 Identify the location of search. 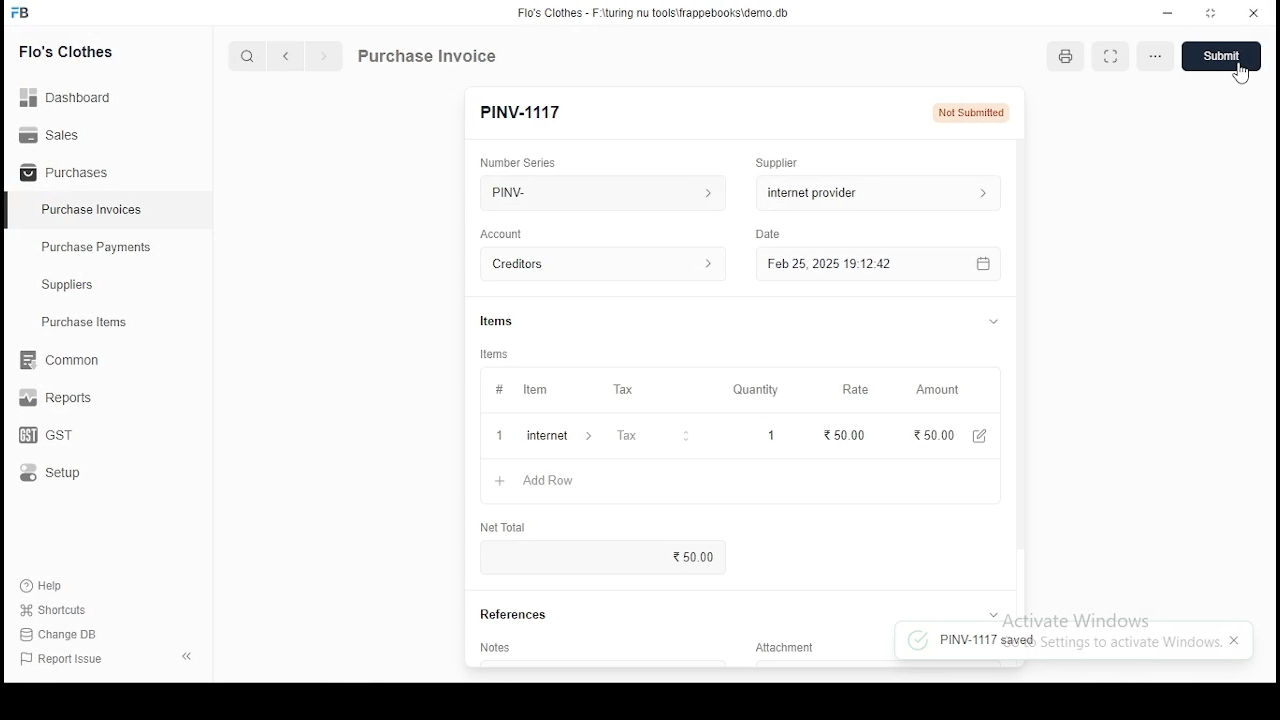
(250, 58).